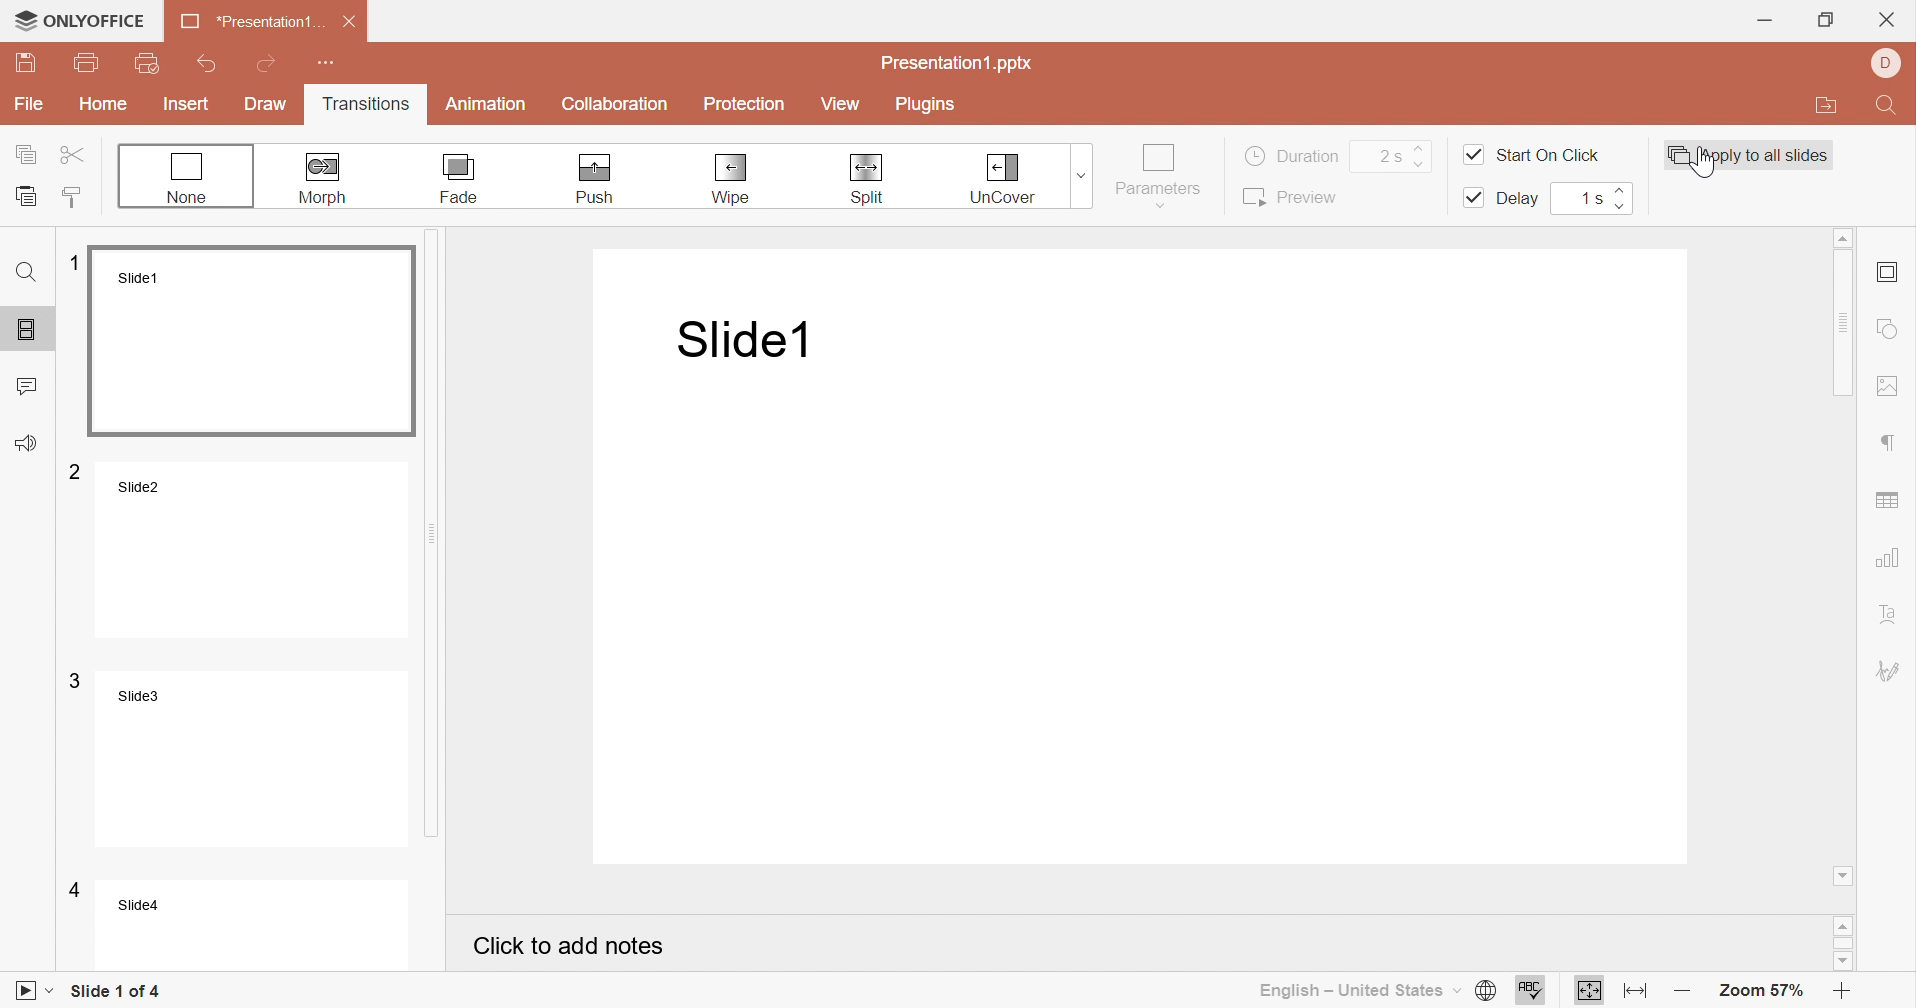 The image size is (1916, 1008). Describe the element at coordinates (73, 153) in the screenshot. I see `Cut` at that location.